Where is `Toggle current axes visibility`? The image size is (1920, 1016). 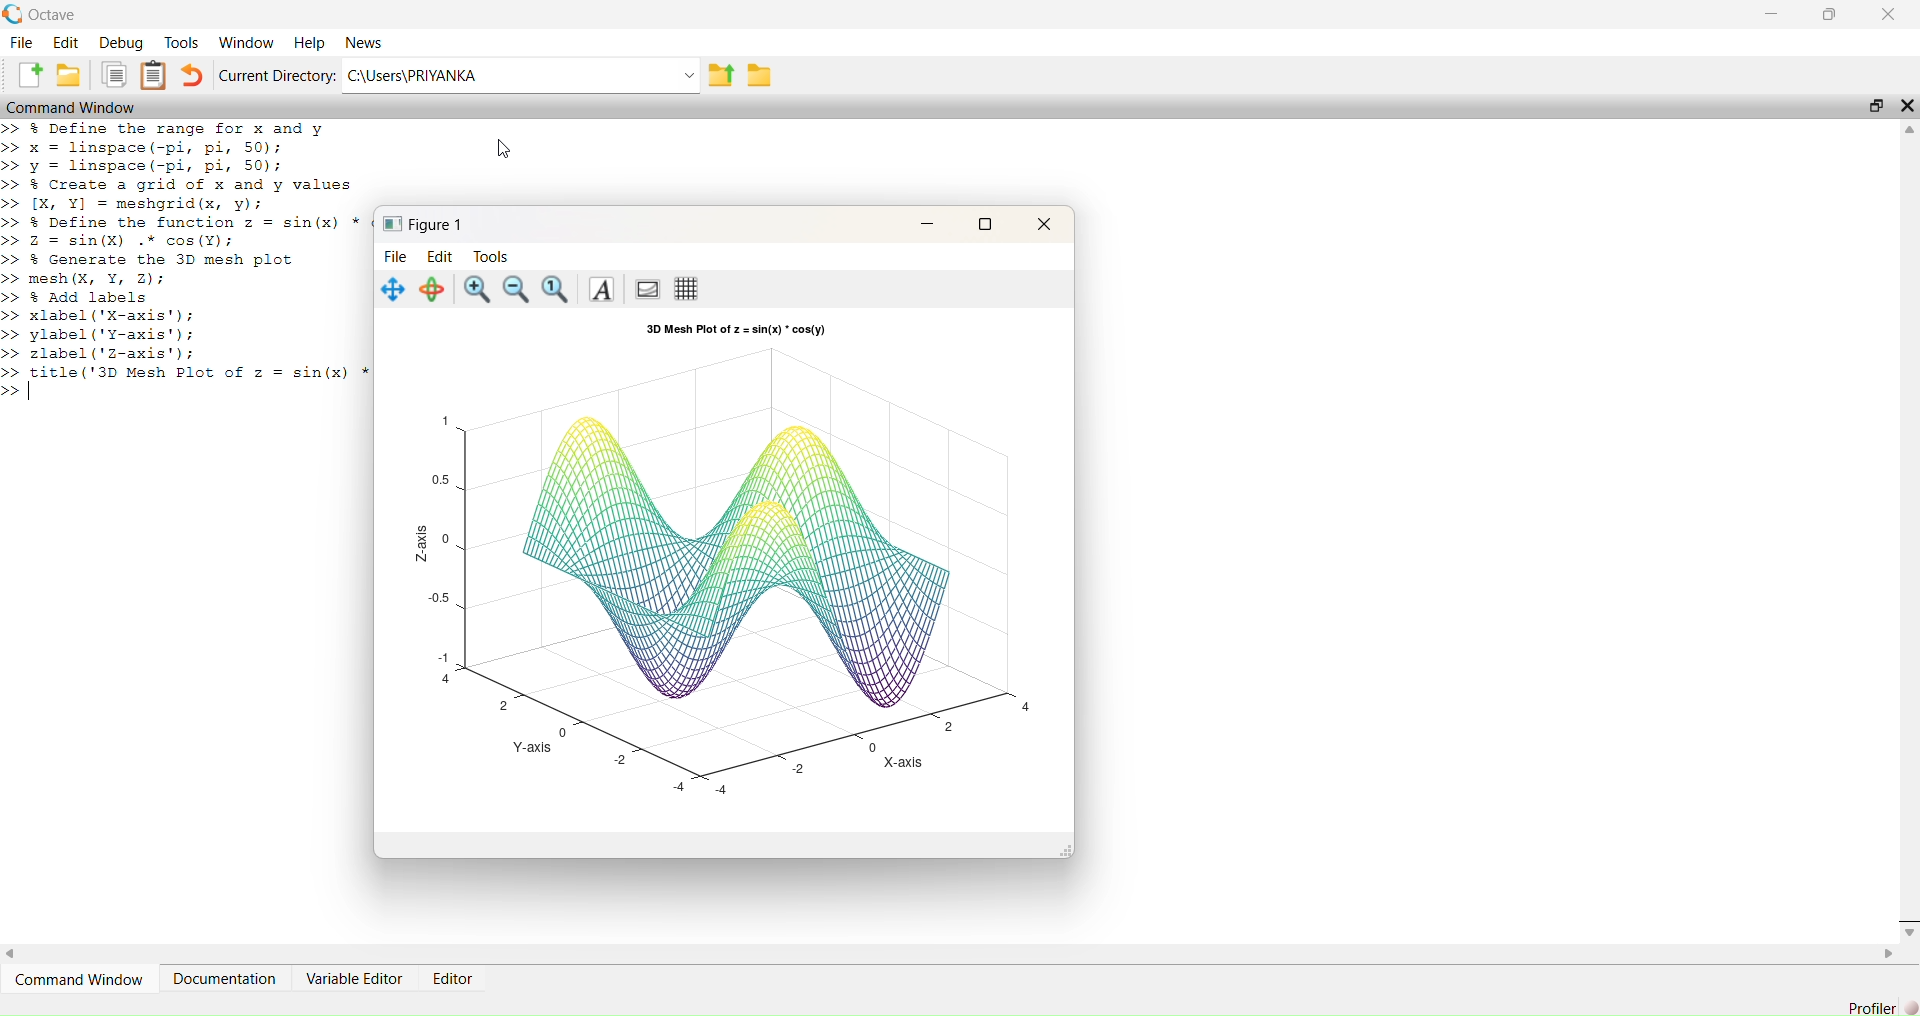 Toggle current axes visibility is located at coordinates (647, 287).